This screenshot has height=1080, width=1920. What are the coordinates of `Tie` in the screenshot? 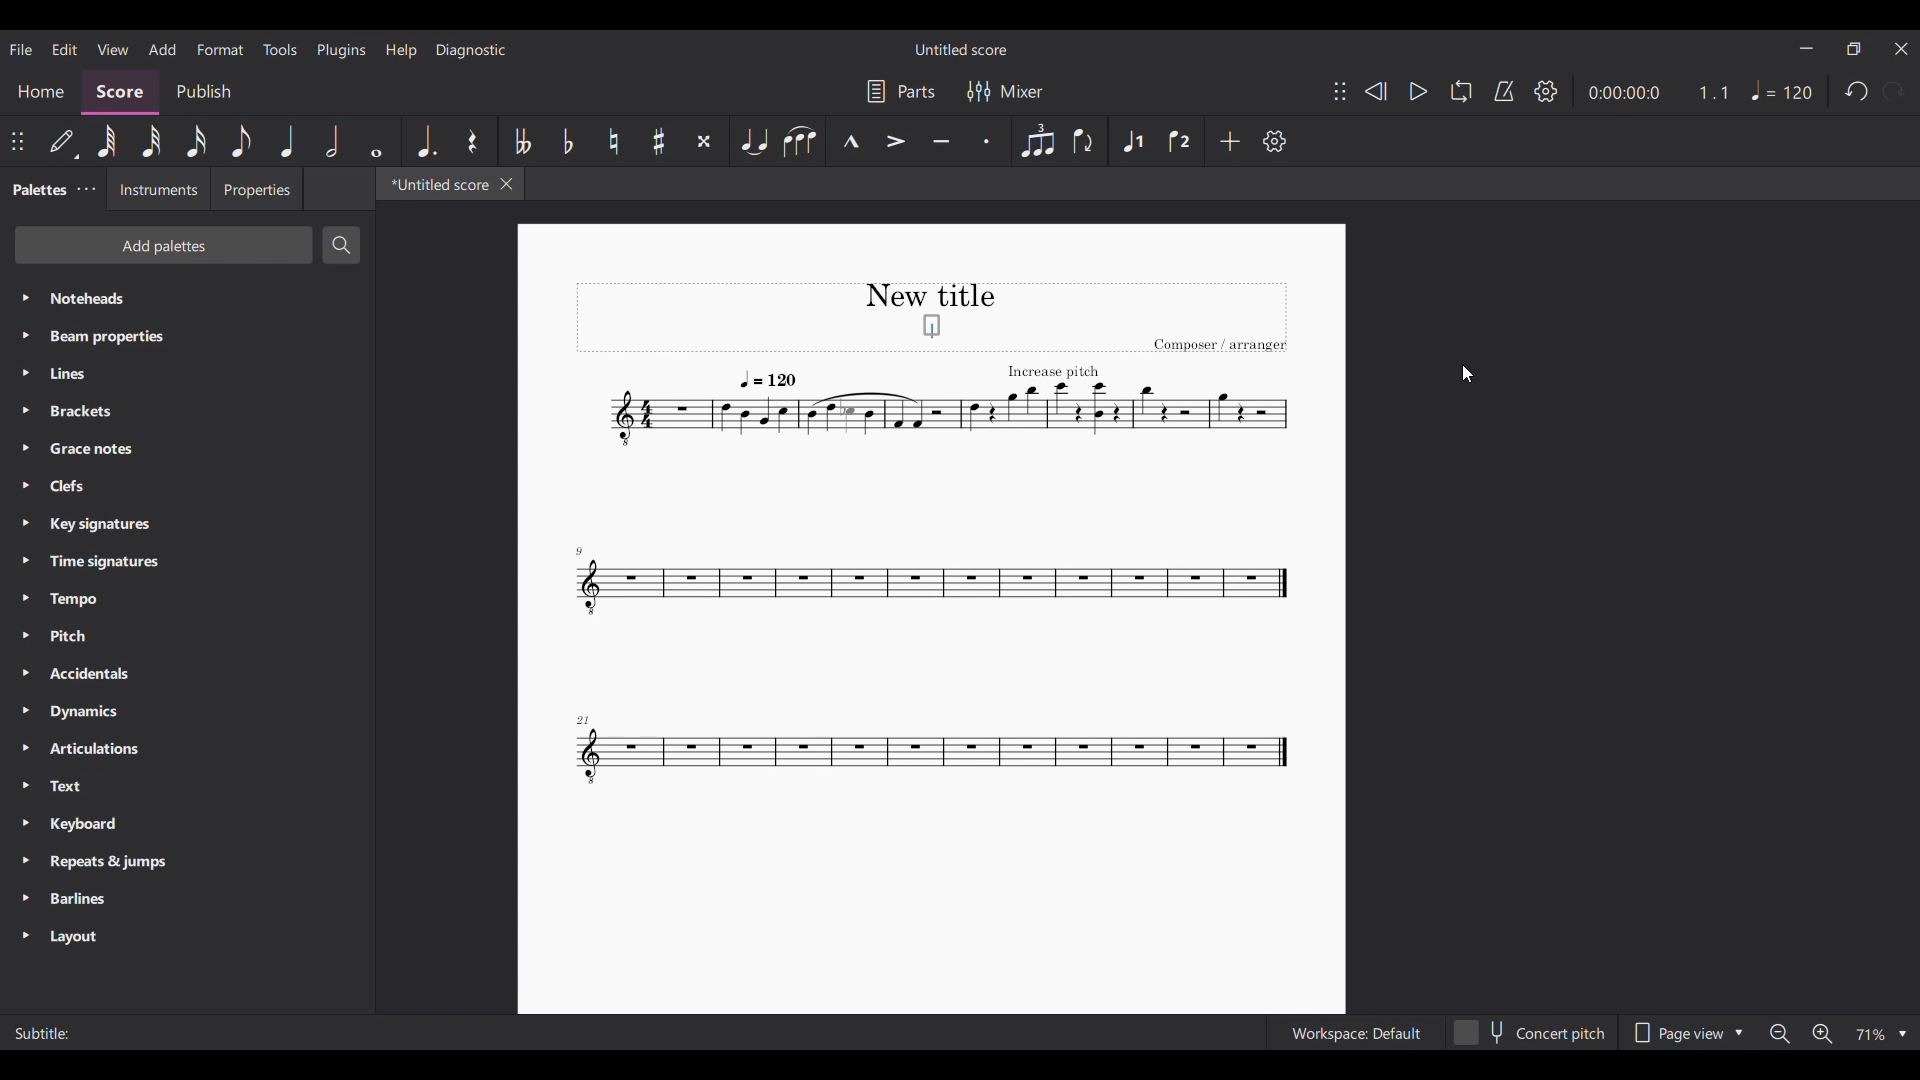 It's located at (753, 141).